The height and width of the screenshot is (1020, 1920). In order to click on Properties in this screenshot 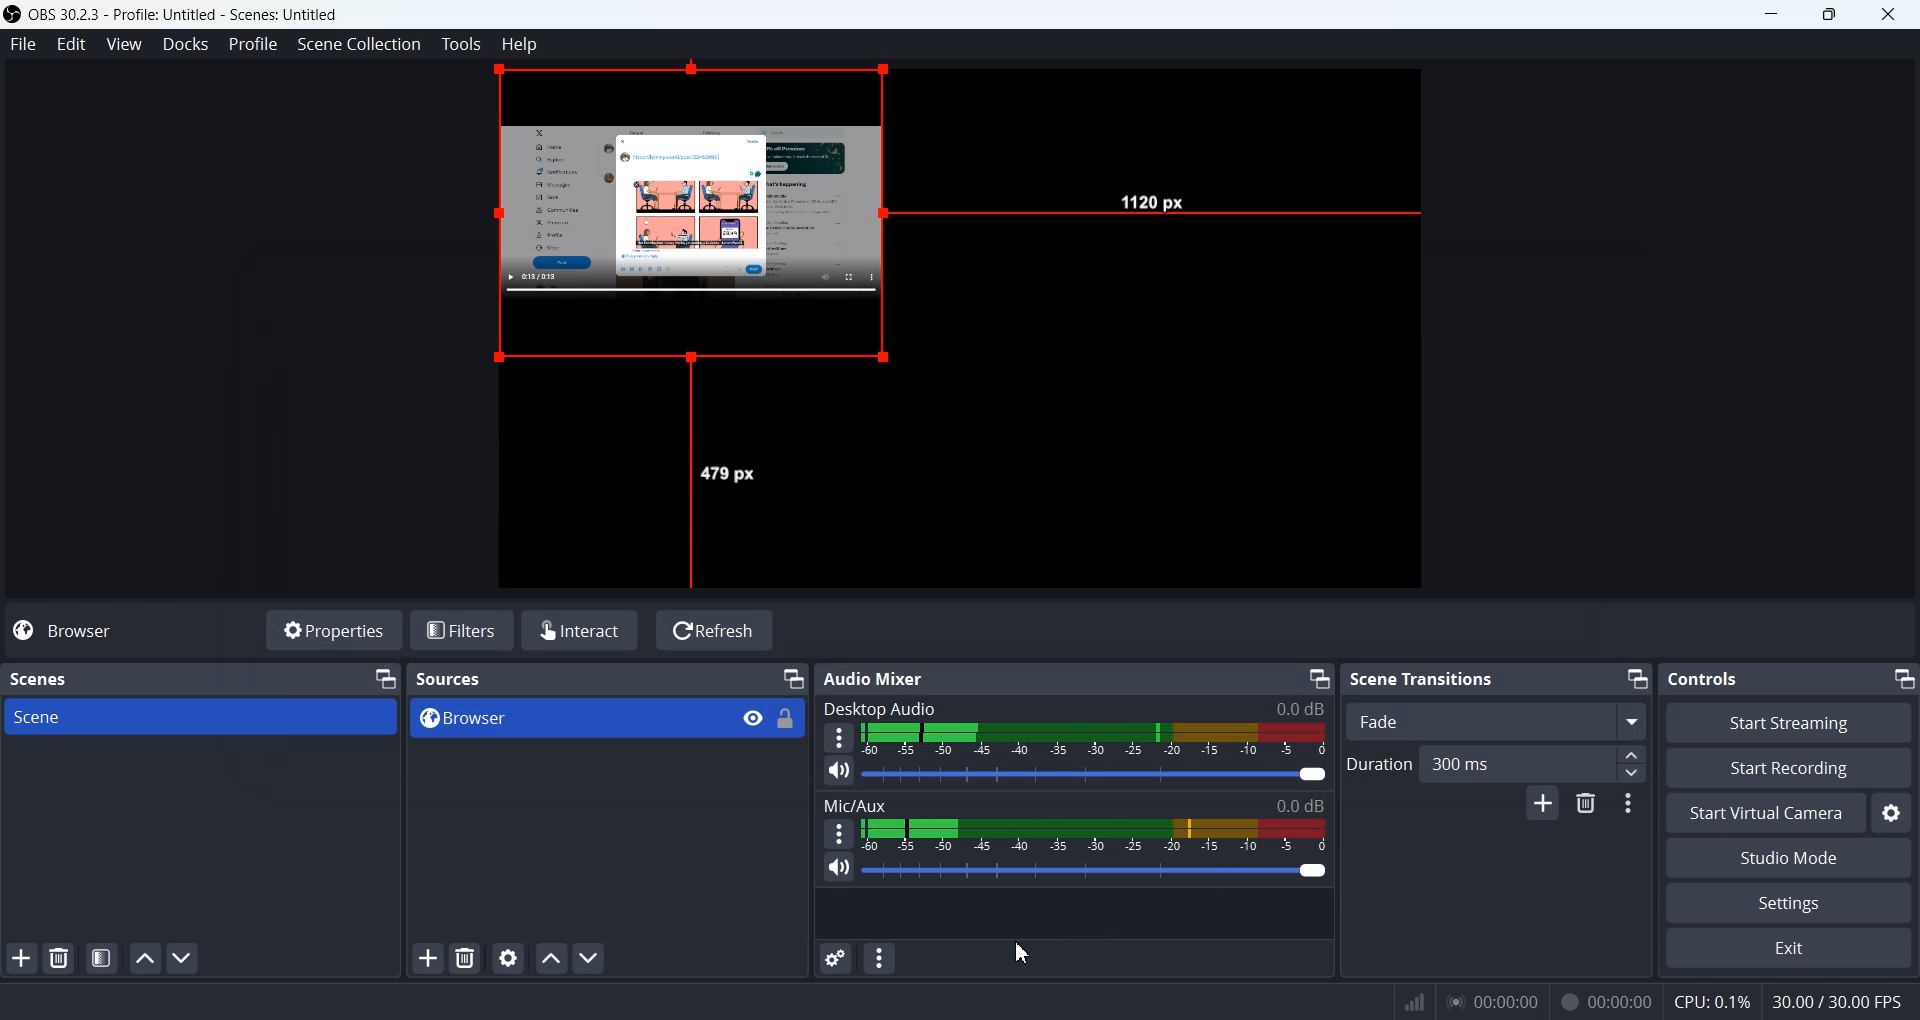, I will do `click(334, 629)`.